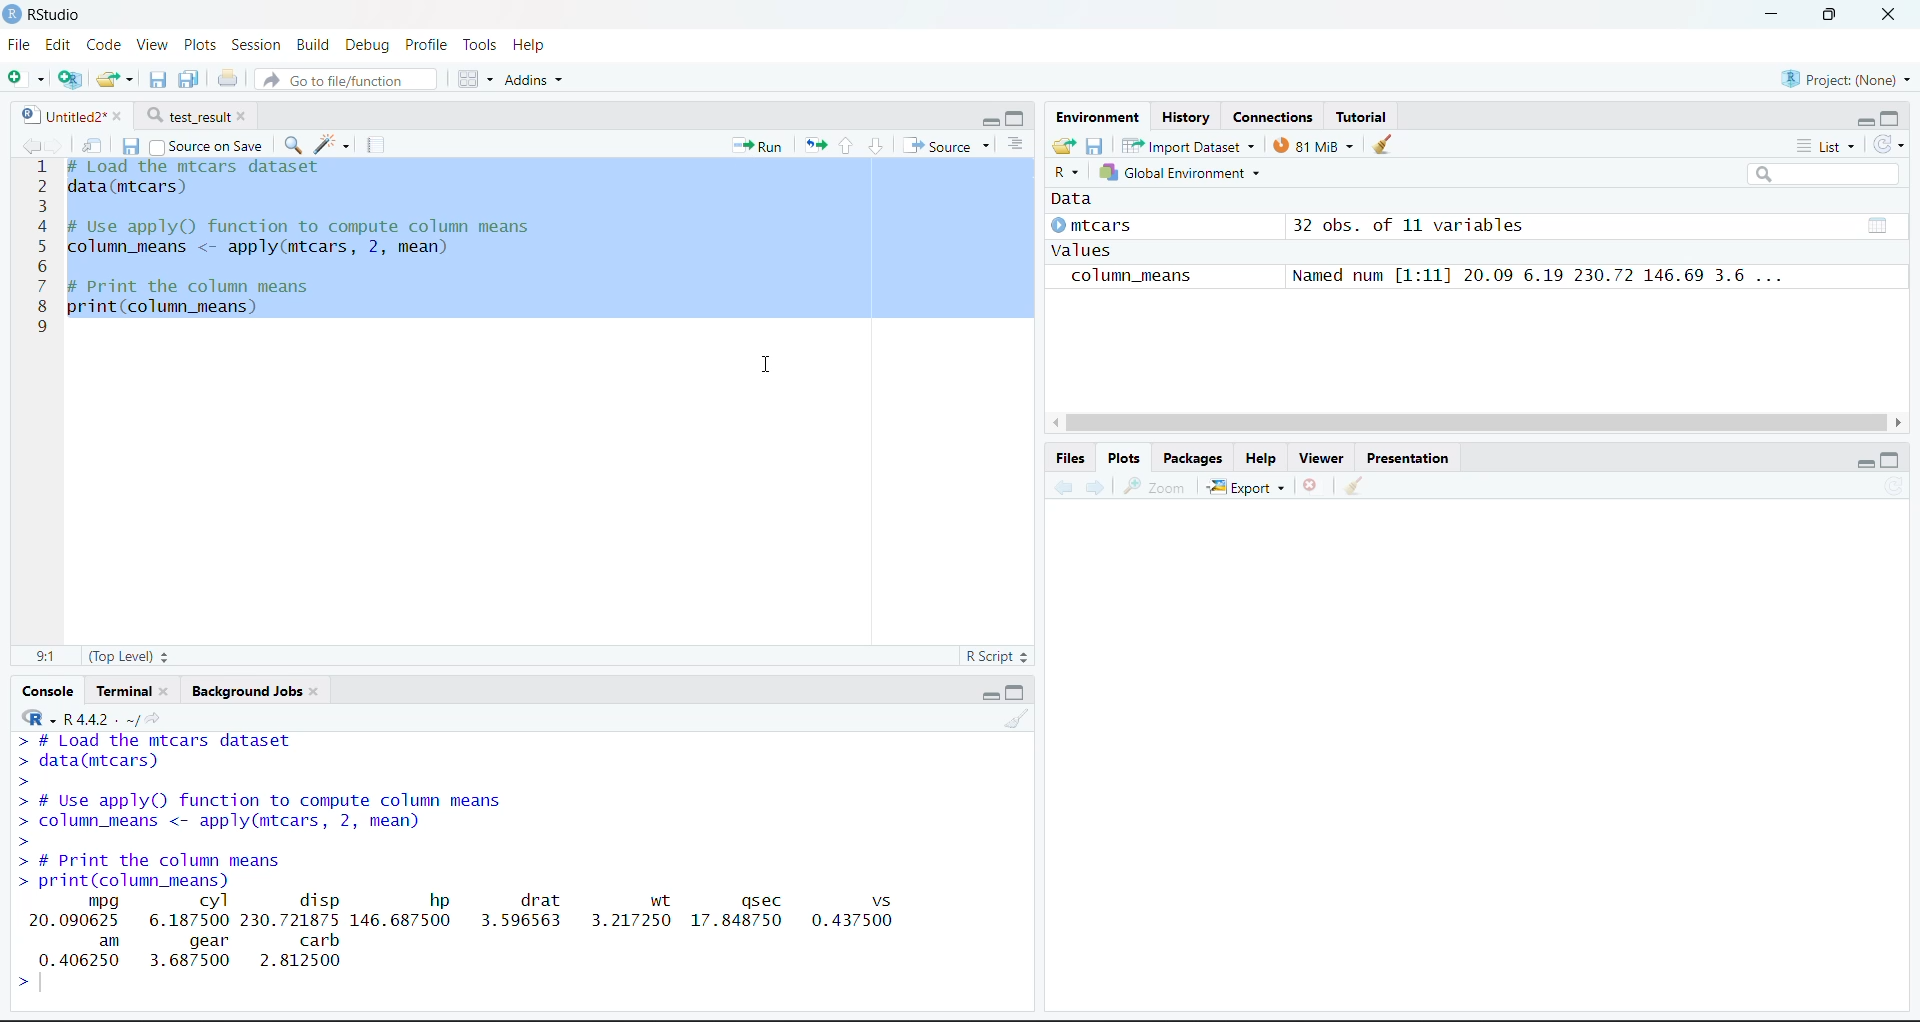 The height and width of the screenshot is (1022, 1920). I want to click on Find/Replace, so click(295, 141).